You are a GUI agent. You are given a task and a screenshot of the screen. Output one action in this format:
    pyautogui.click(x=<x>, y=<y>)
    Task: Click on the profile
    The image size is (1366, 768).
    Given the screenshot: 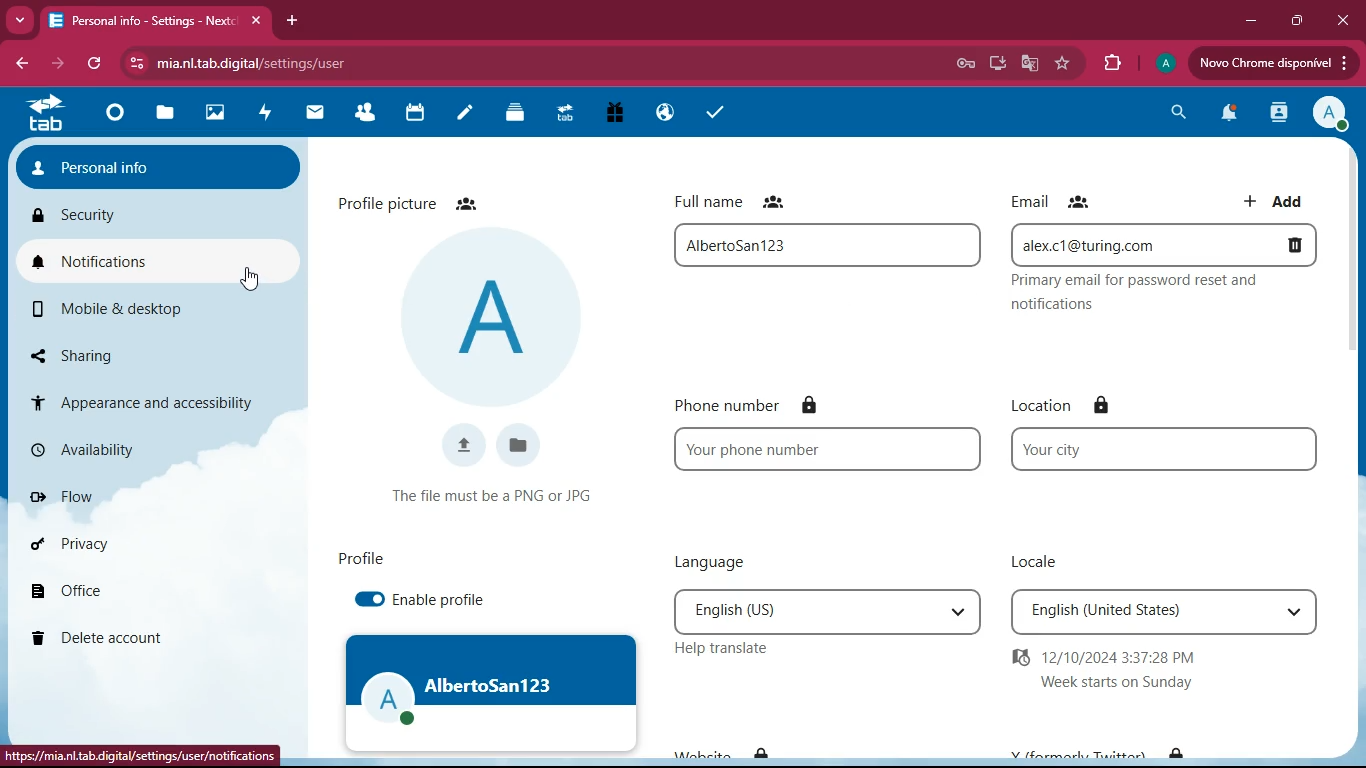 What is the action you would take?
    pyautogui.click(x=1161, y=64)
    